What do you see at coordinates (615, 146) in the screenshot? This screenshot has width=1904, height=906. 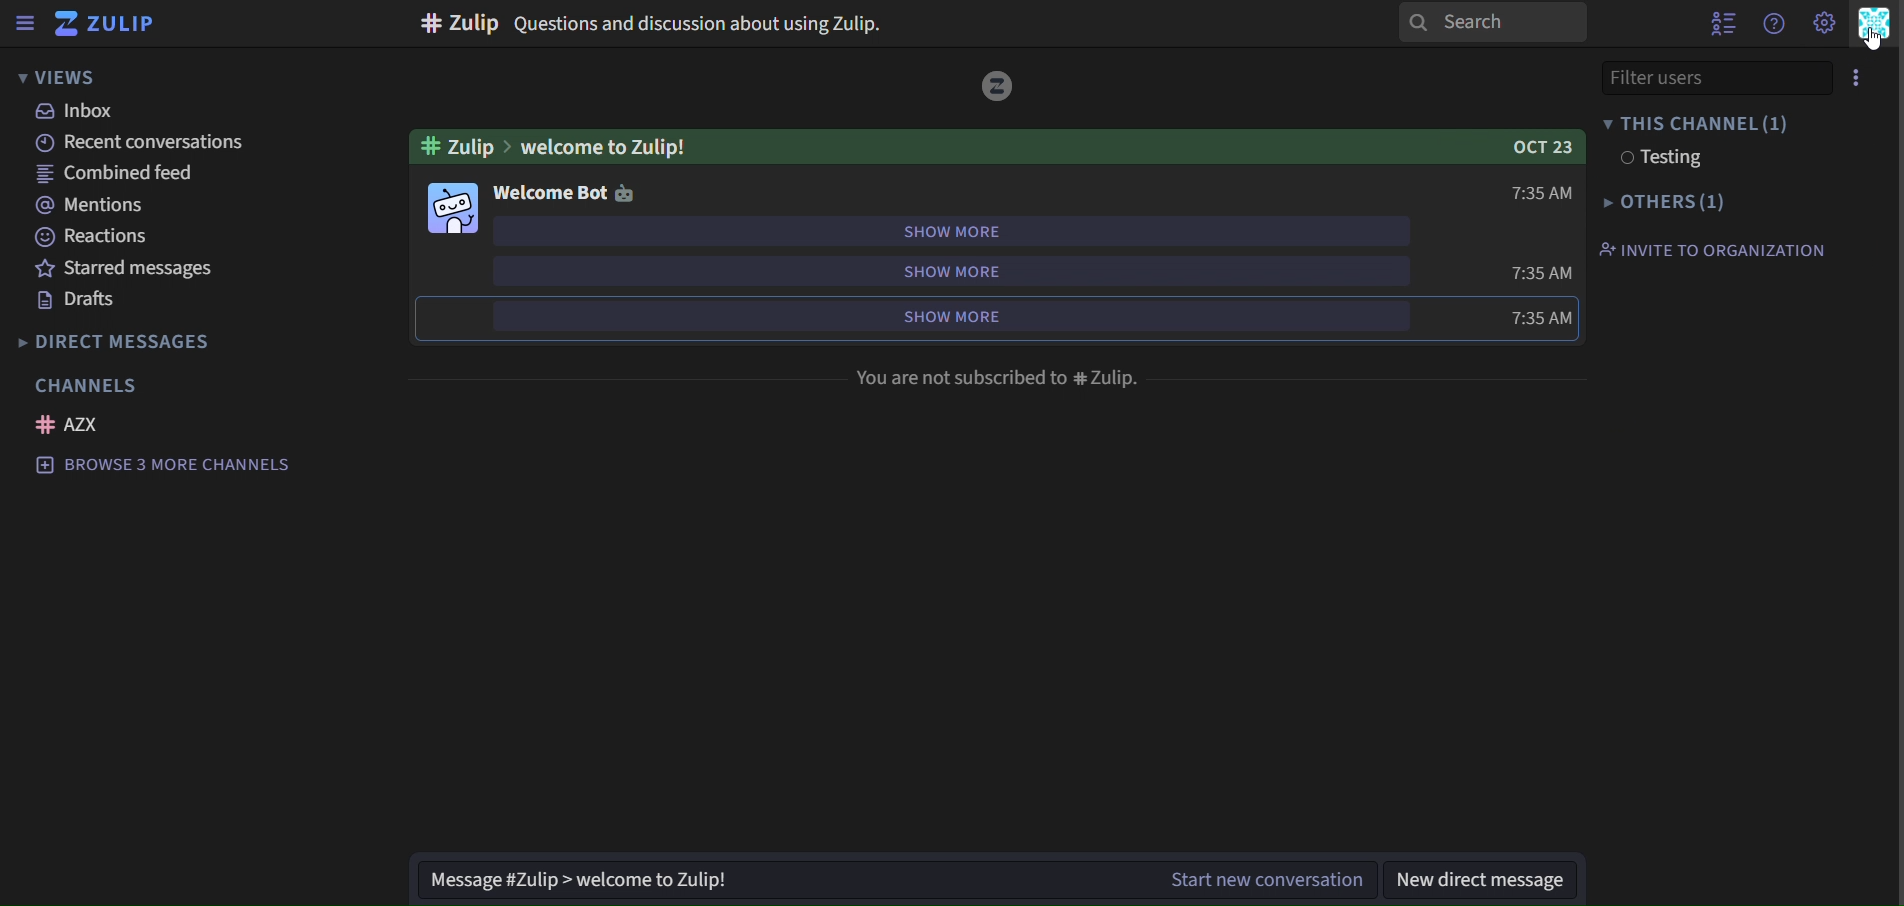 I see ` welcome to Zulip!` at bounding box center [615, 146].